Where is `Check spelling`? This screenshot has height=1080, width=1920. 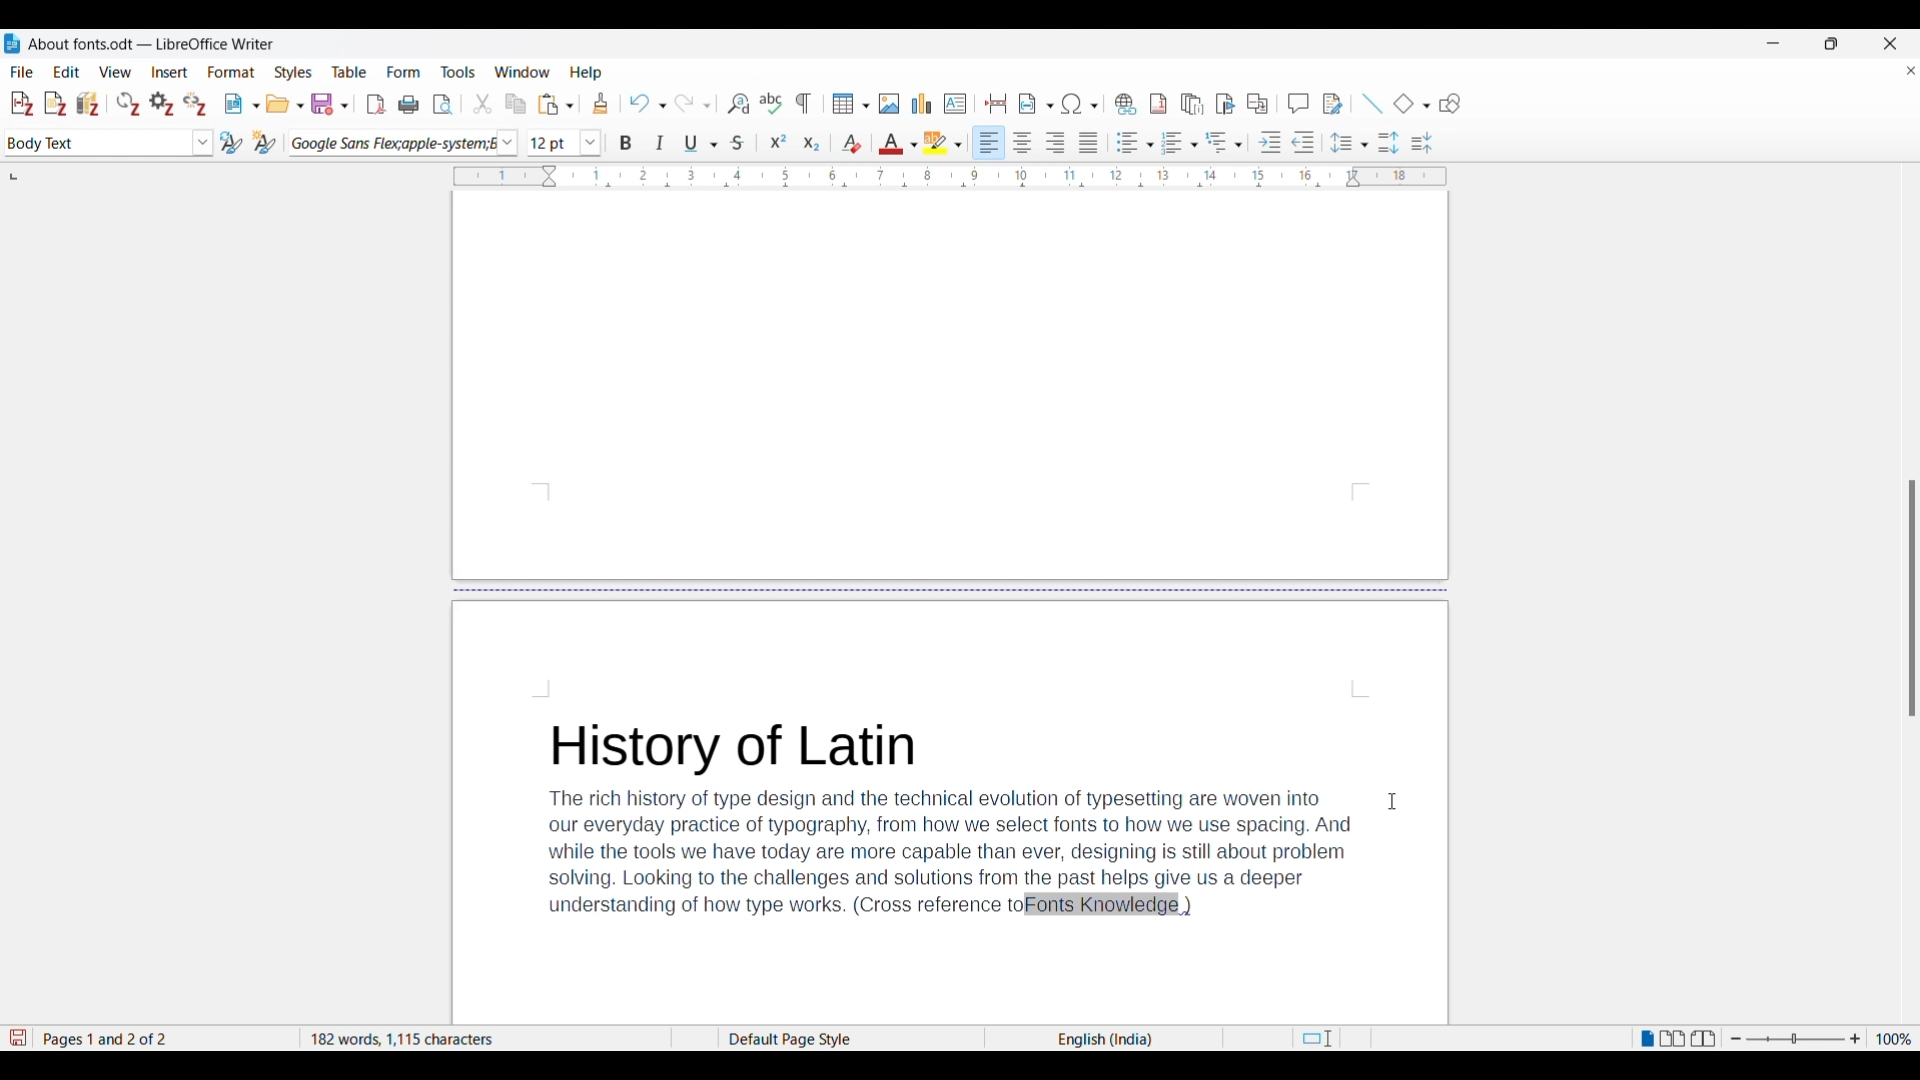
Check spelling is located at coordinates (770, 103).